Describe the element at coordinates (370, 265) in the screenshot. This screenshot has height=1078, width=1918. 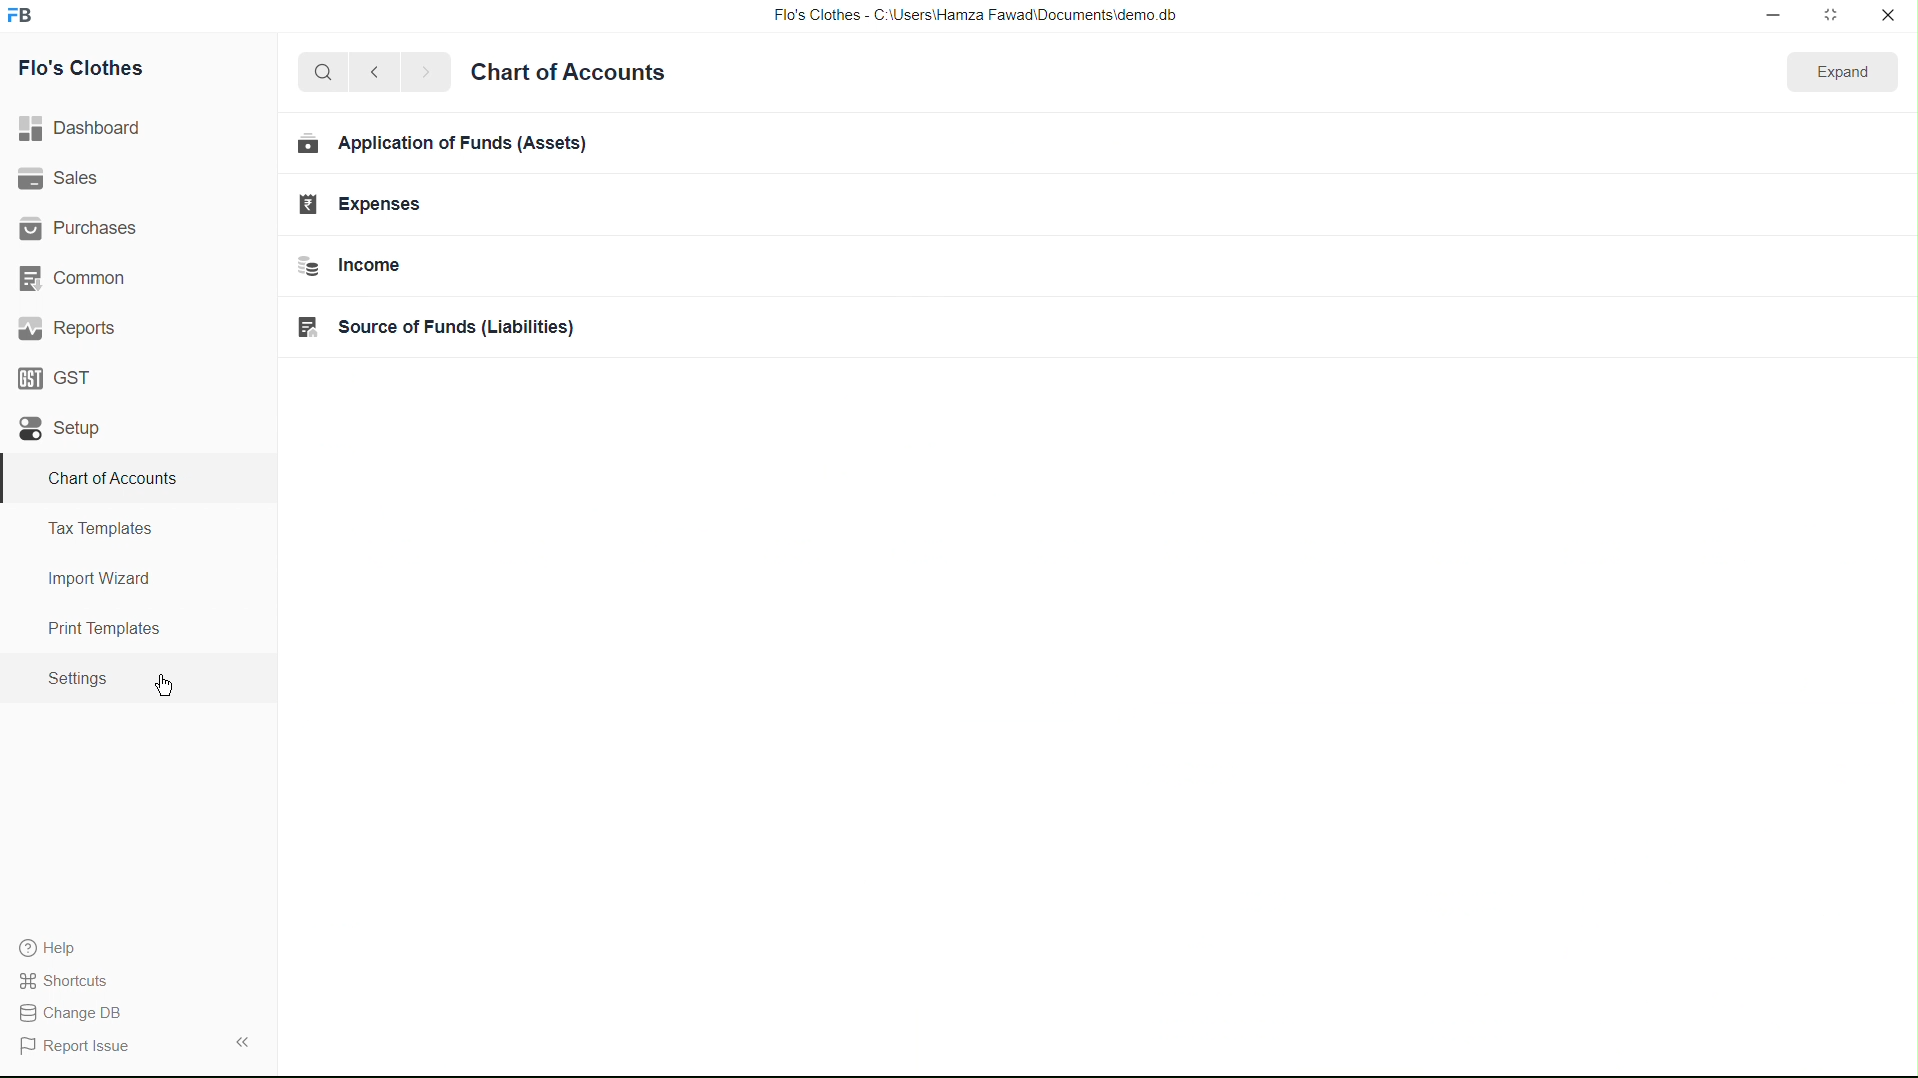
I see `Income` at that location.